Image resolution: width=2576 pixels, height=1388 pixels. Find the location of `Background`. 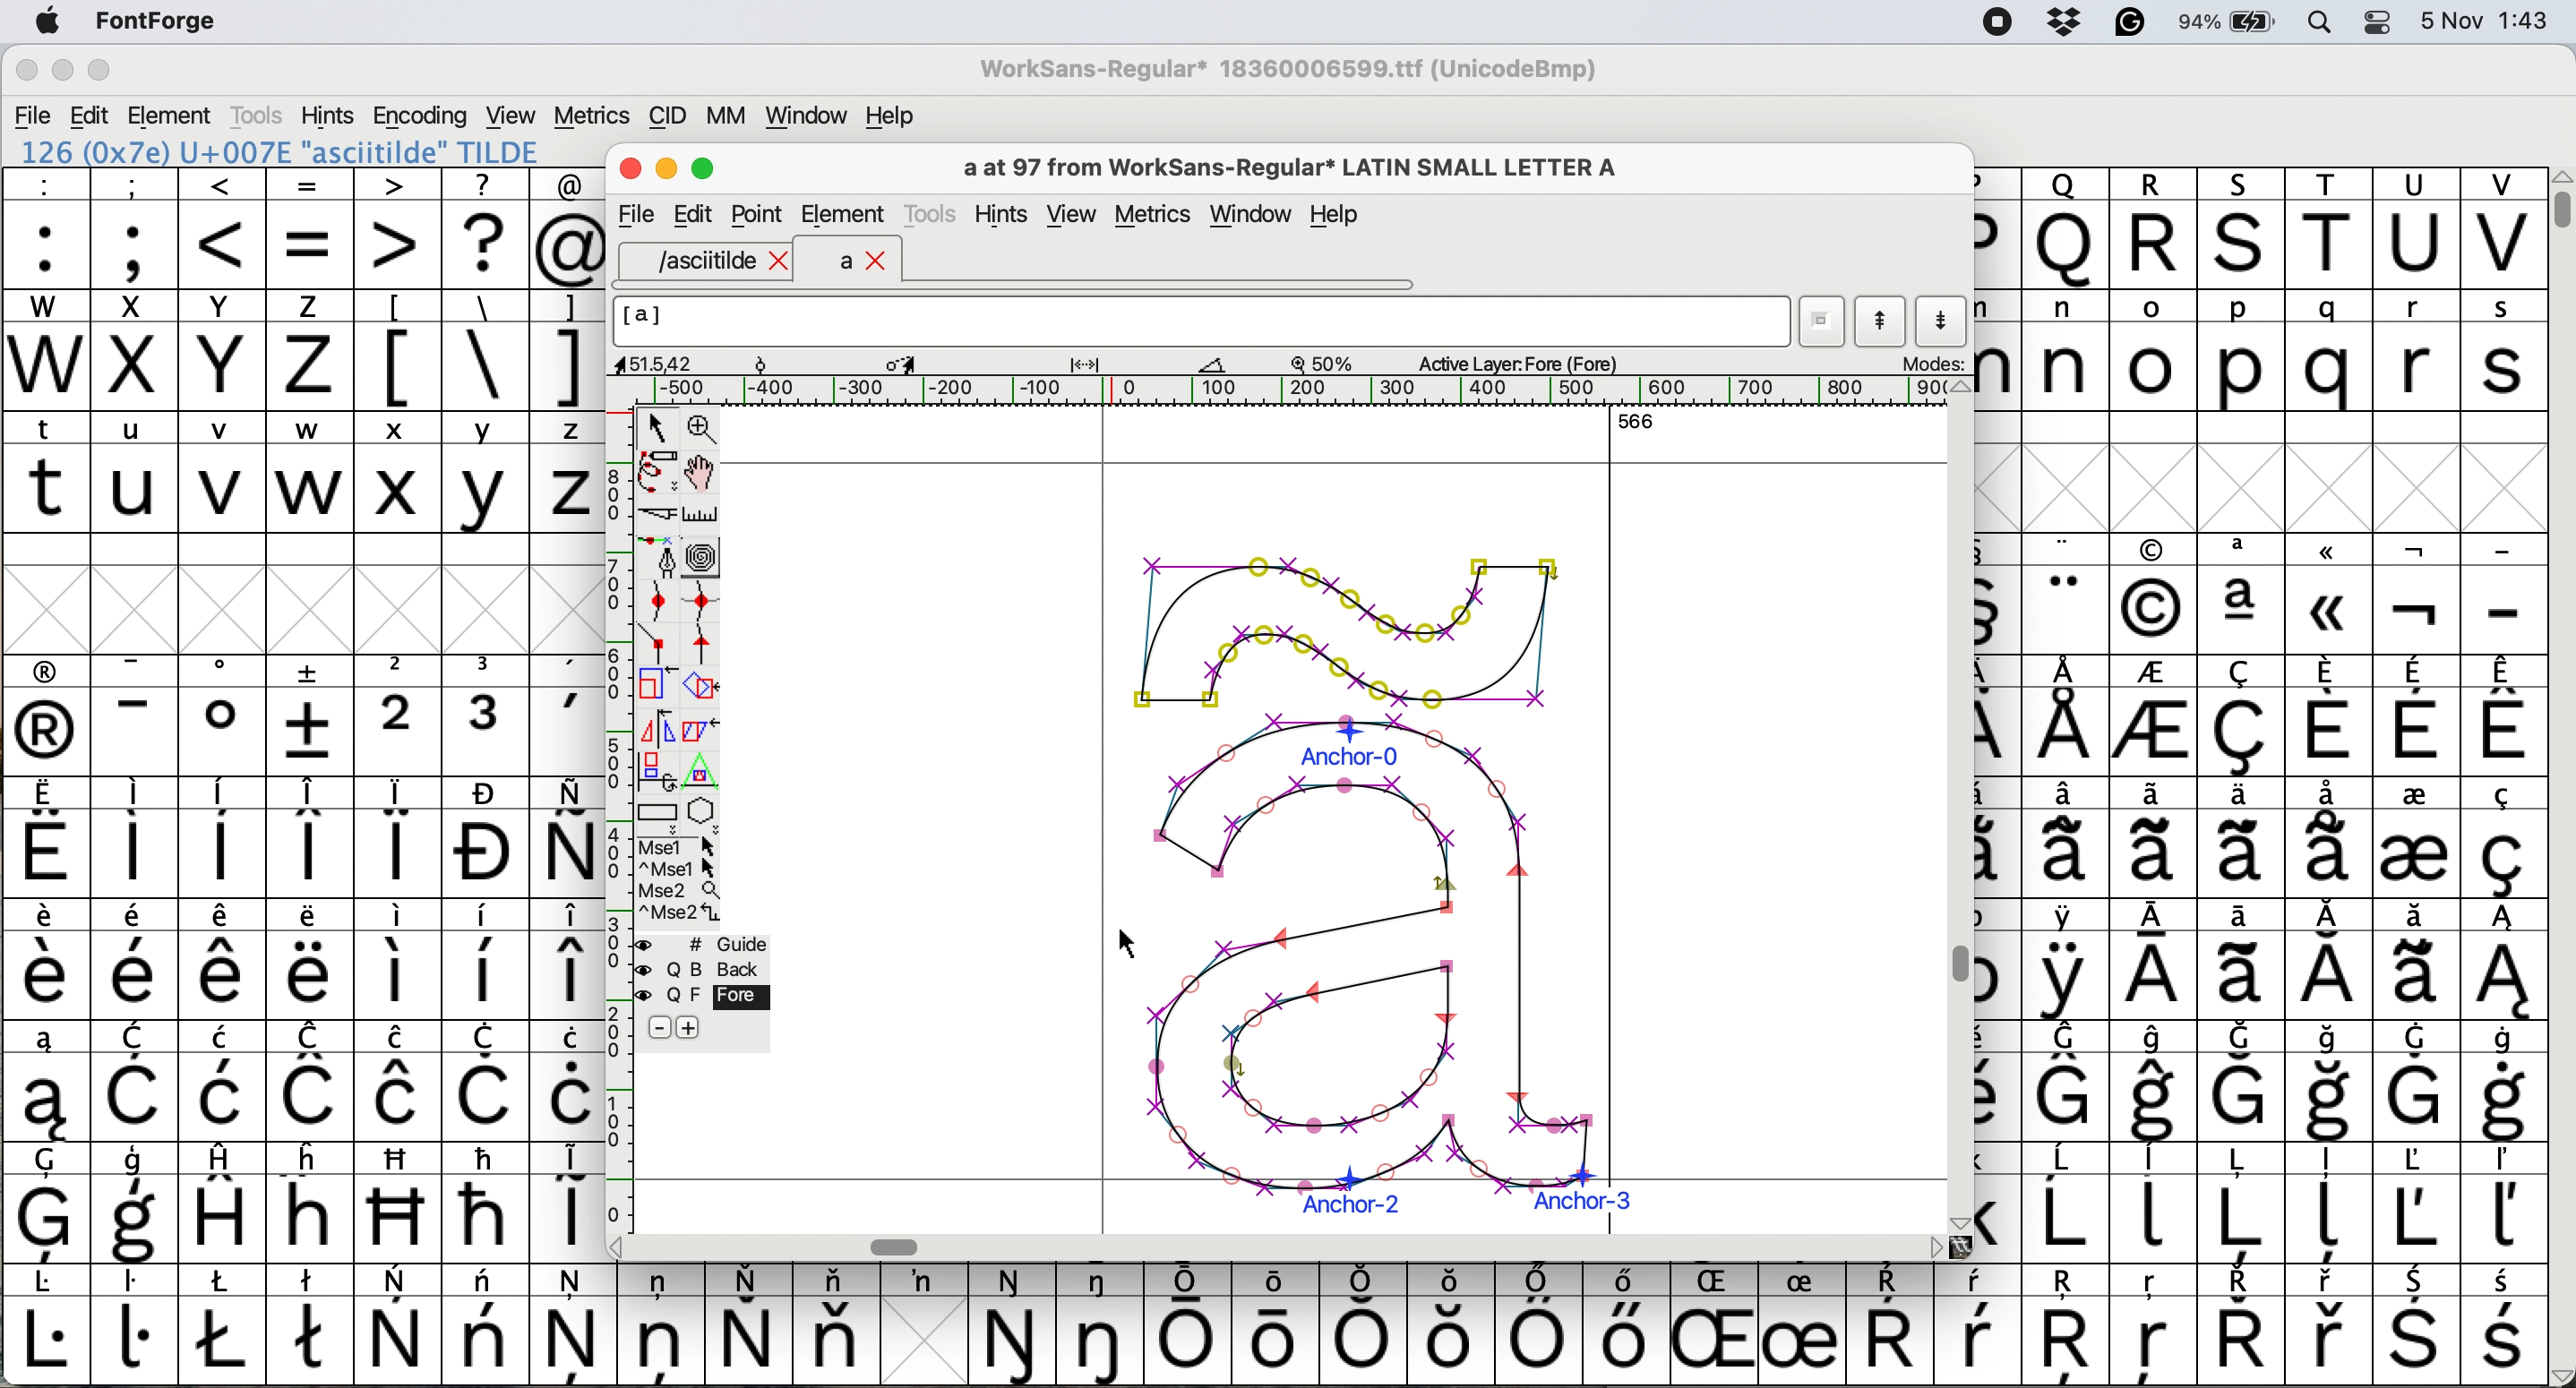

Background is located at coordinates (724, 970).